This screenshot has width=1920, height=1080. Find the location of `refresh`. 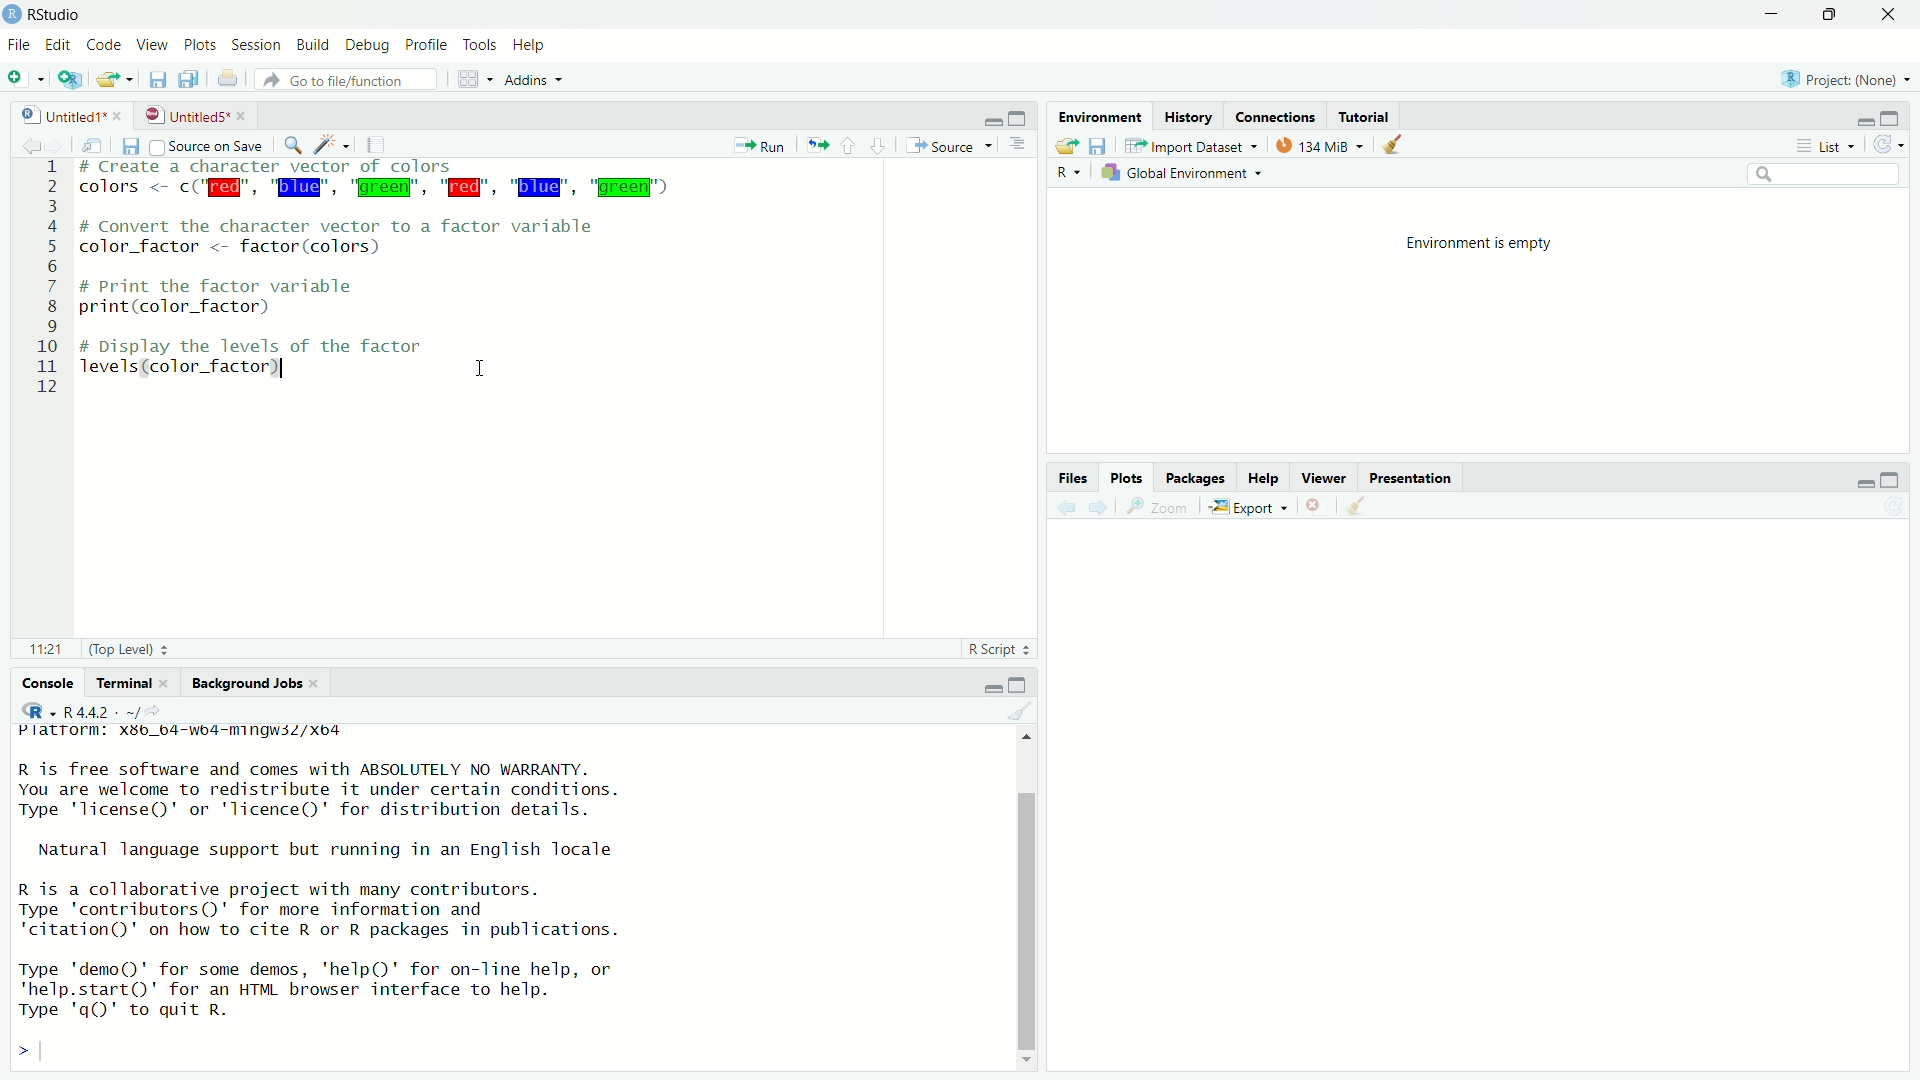

refresh is located at coordinates (1895, 143).